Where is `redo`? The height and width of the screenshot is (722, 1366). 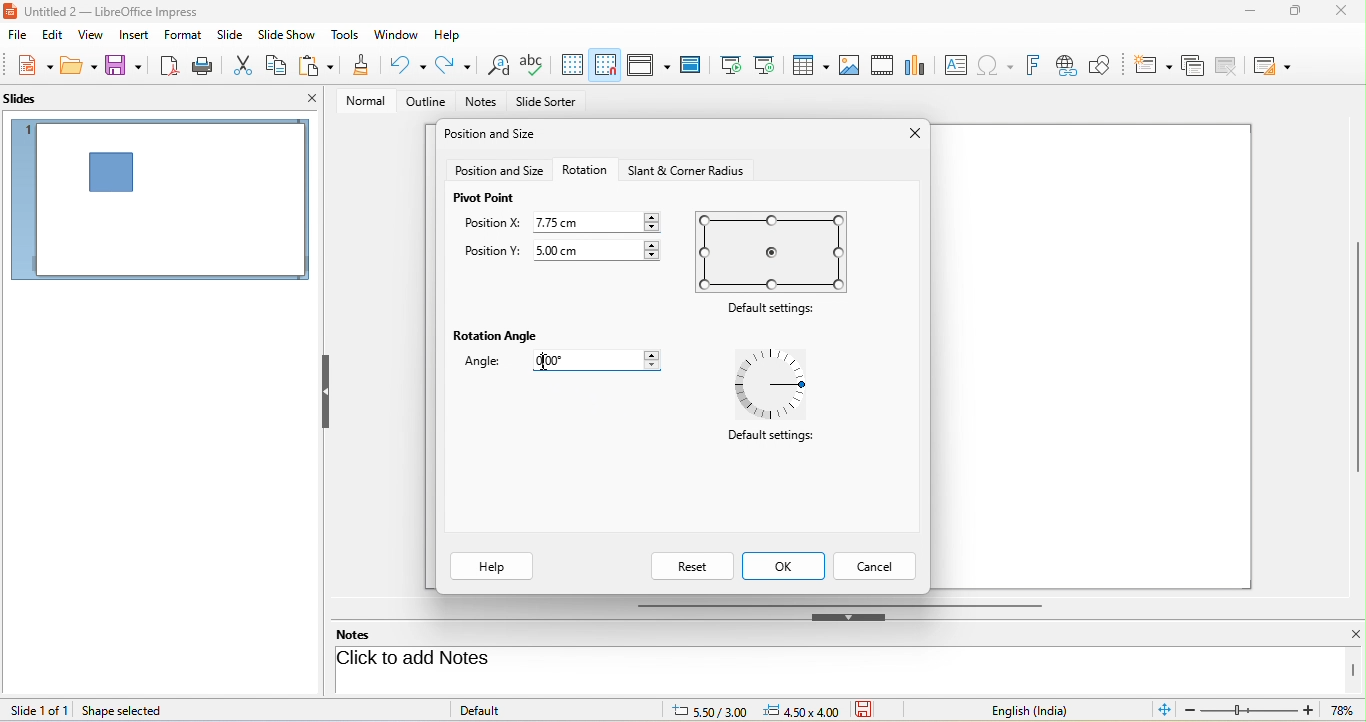 redo is located at coordinates (453, 66).